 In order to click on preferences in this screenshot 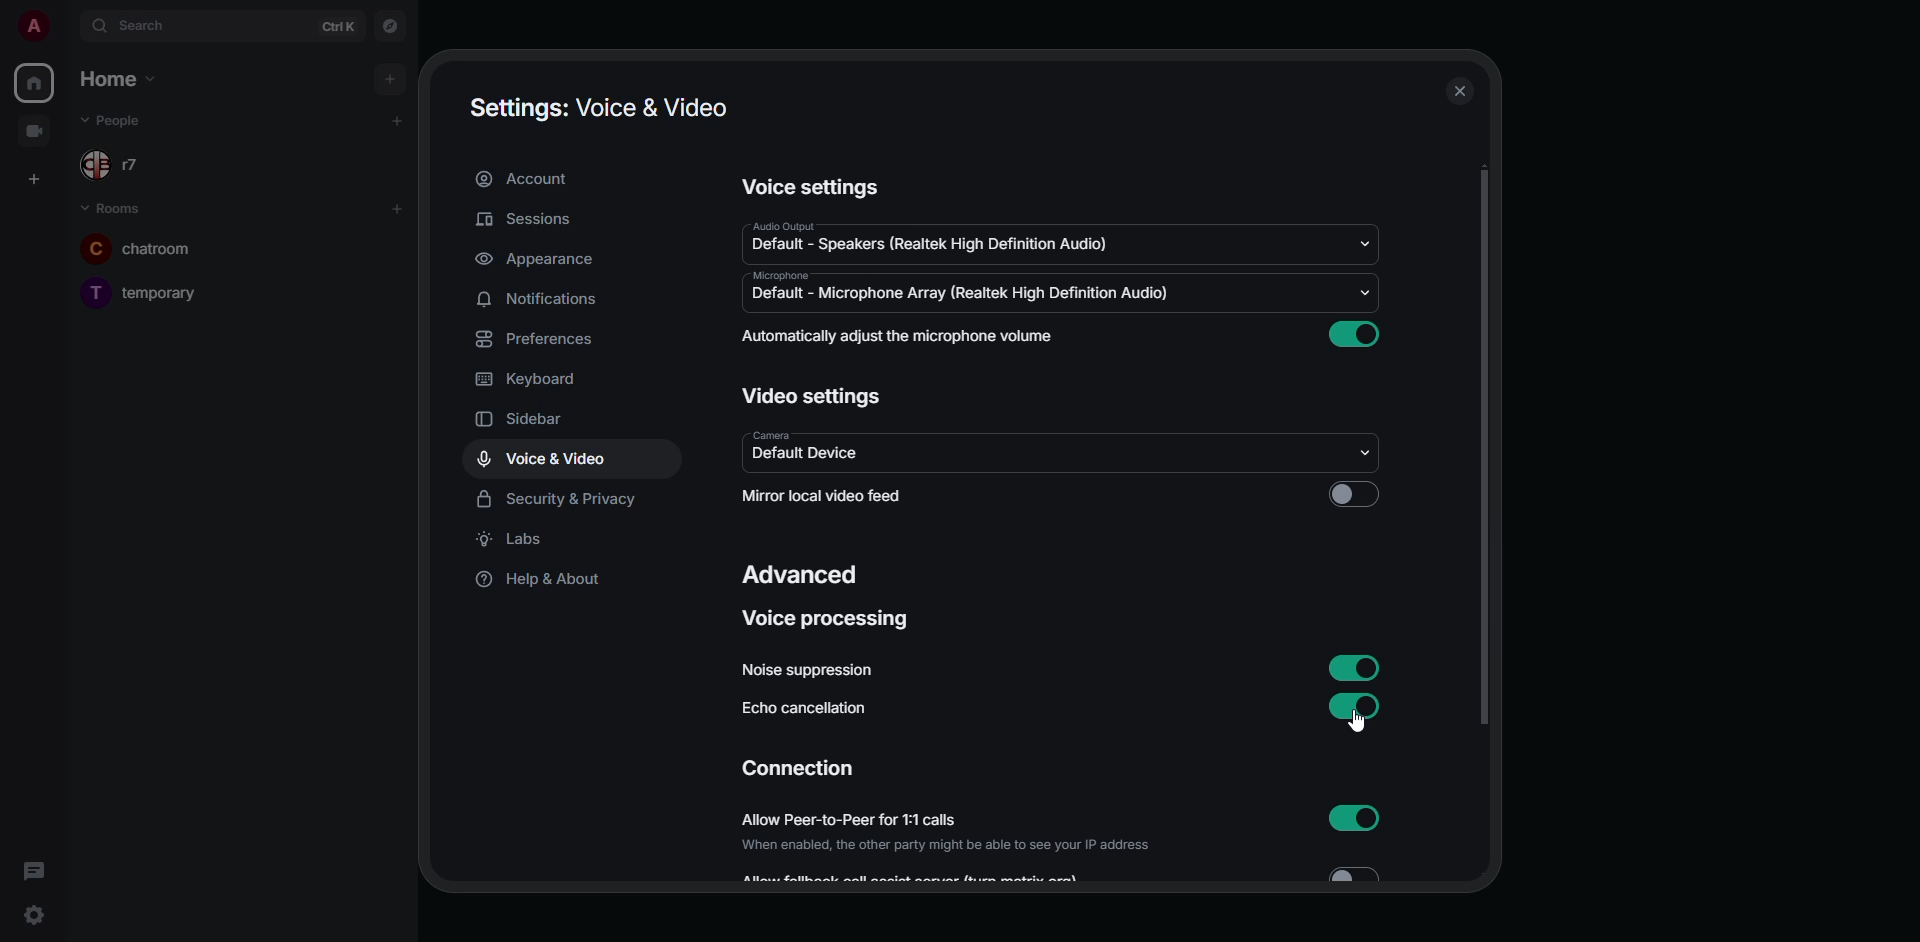, I will do `click(540, 339)`.